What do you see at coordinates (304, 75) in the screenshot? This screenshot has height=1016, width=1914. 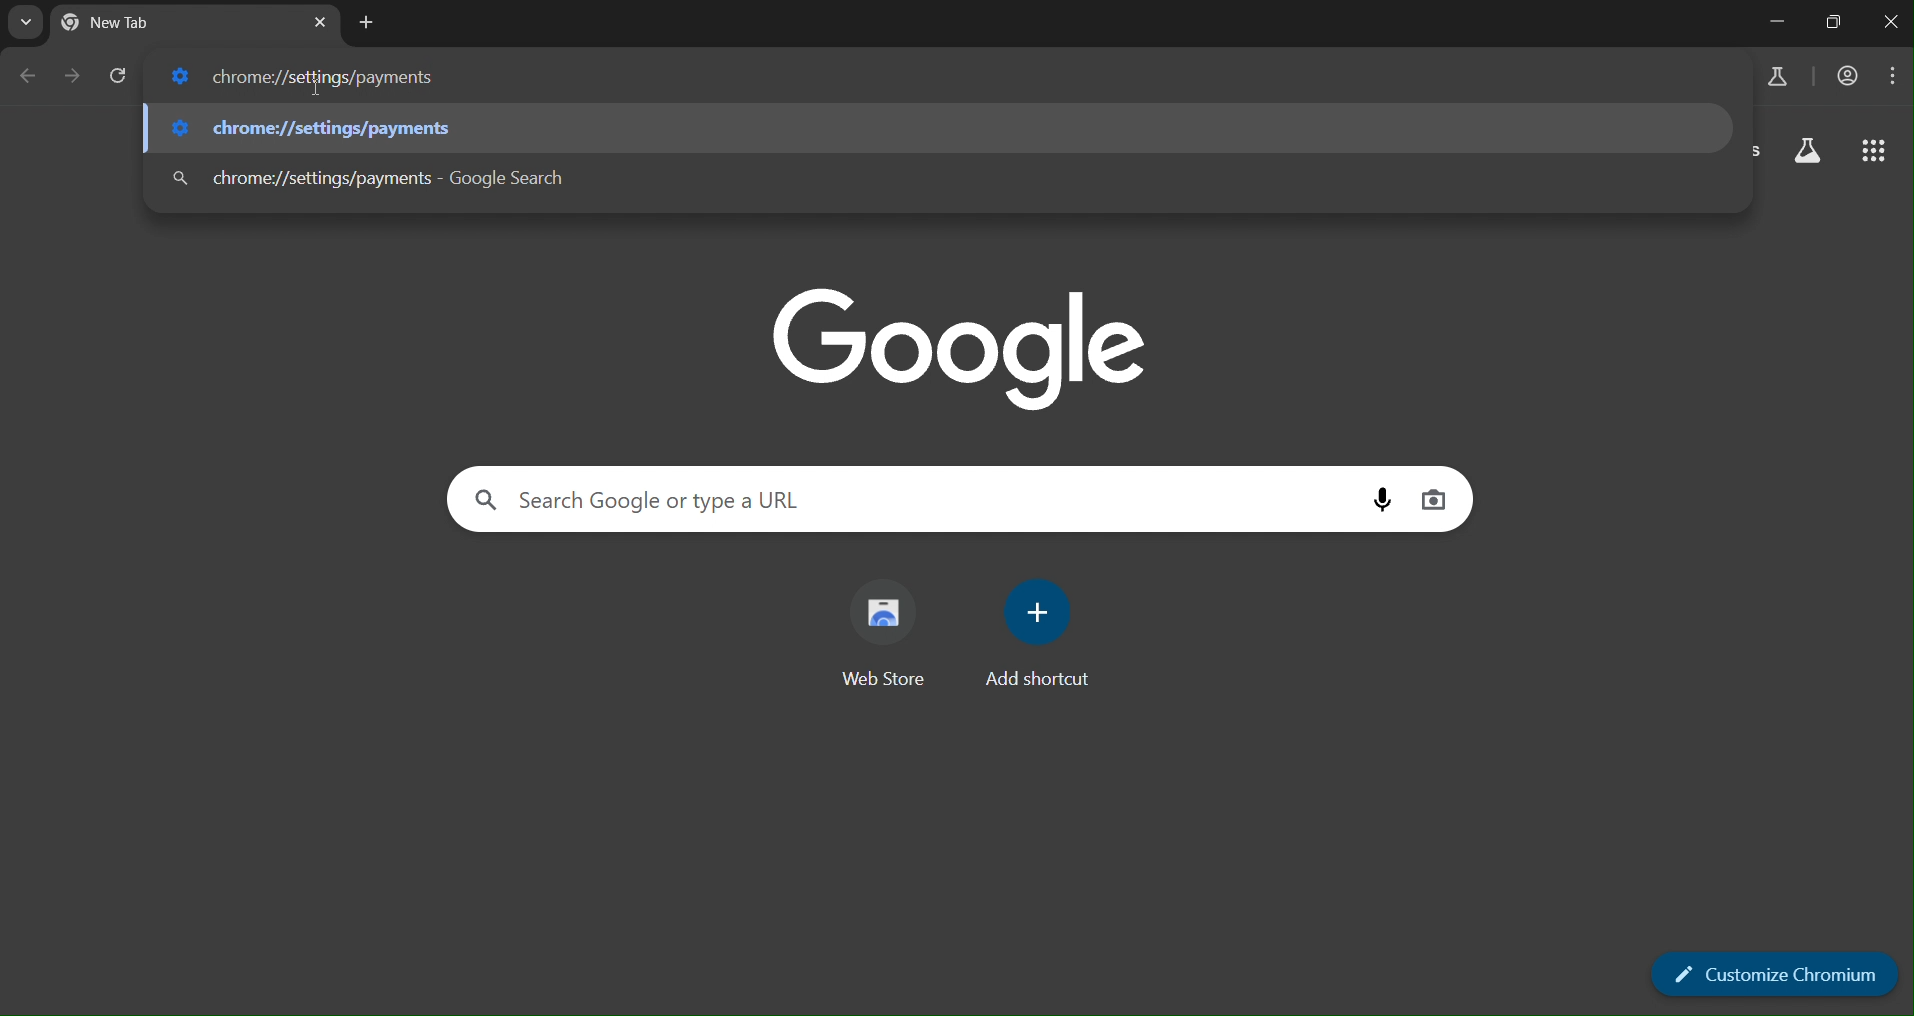 I see `chrome://settings/payments` at bounding box center [304, 75].